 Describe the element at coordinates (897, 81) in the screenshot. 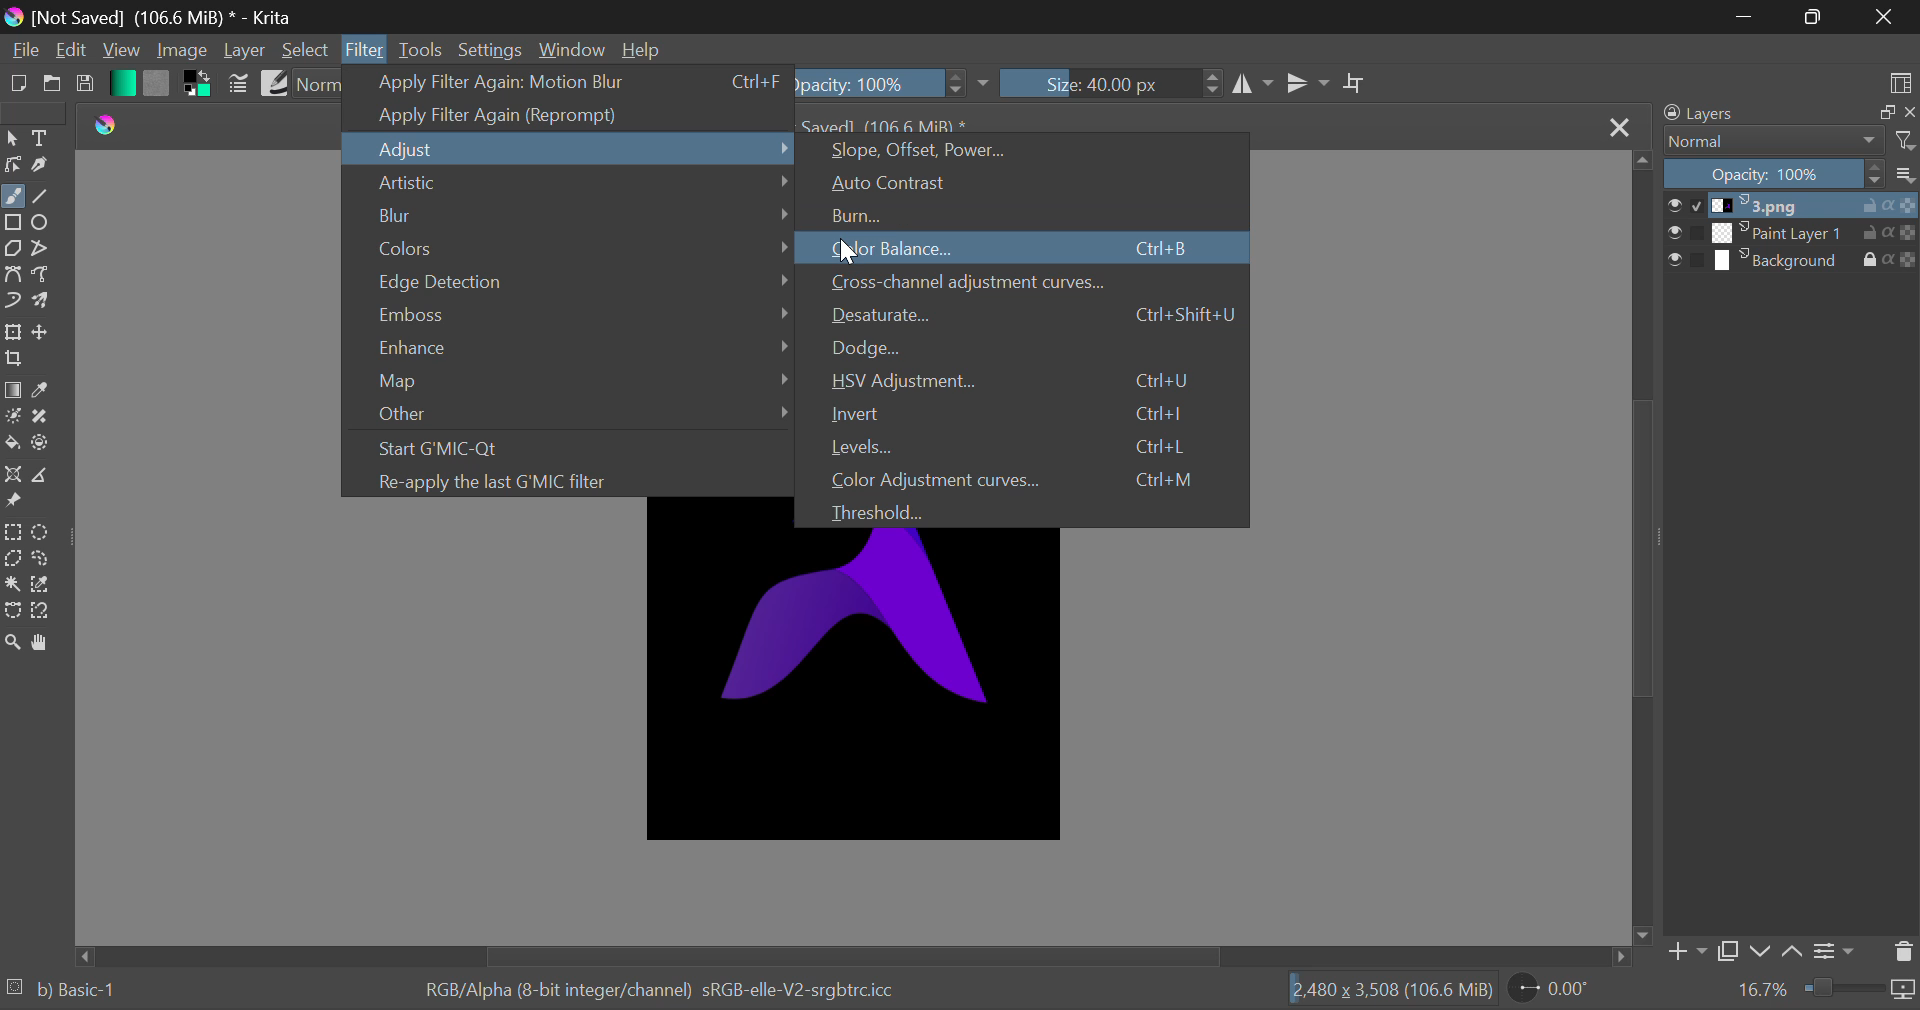

I see `opacity` at that location.